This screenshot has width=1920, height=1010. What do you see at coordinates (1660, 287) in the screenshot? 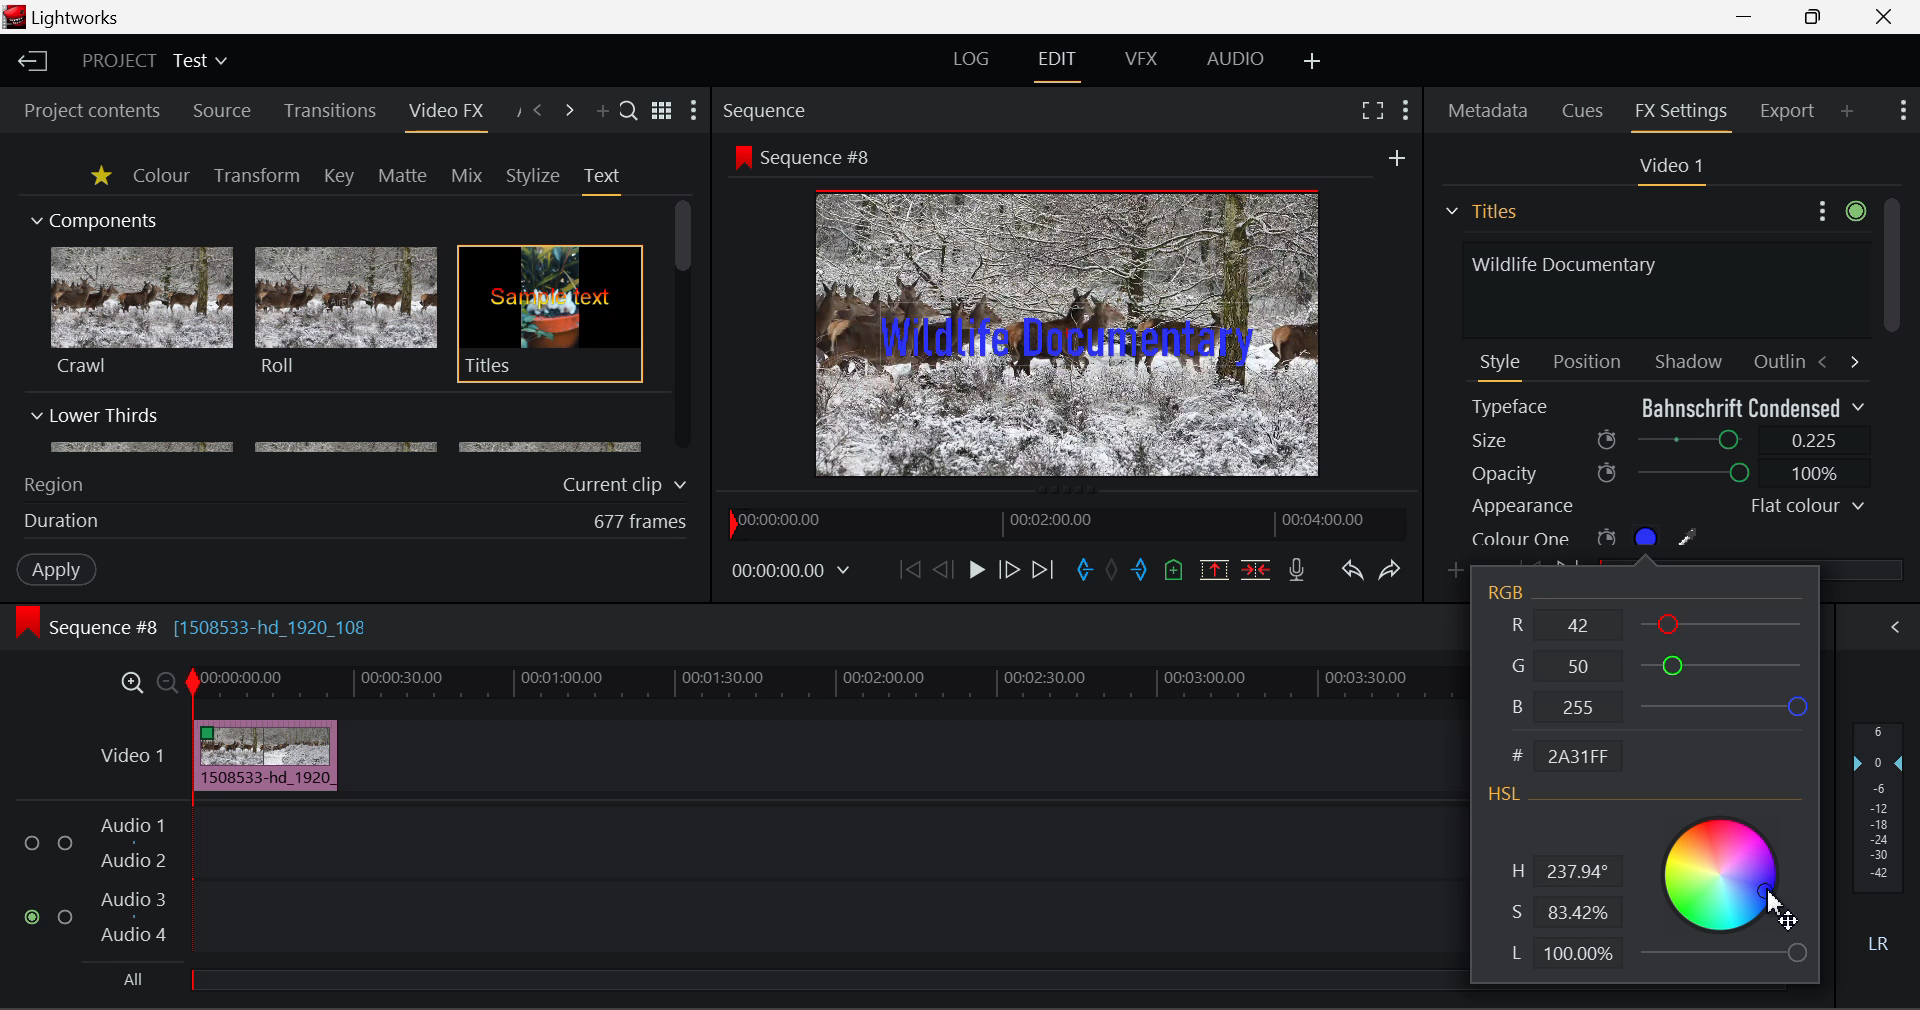
I see `Text Input Field` at bounding box center [1660, 287].